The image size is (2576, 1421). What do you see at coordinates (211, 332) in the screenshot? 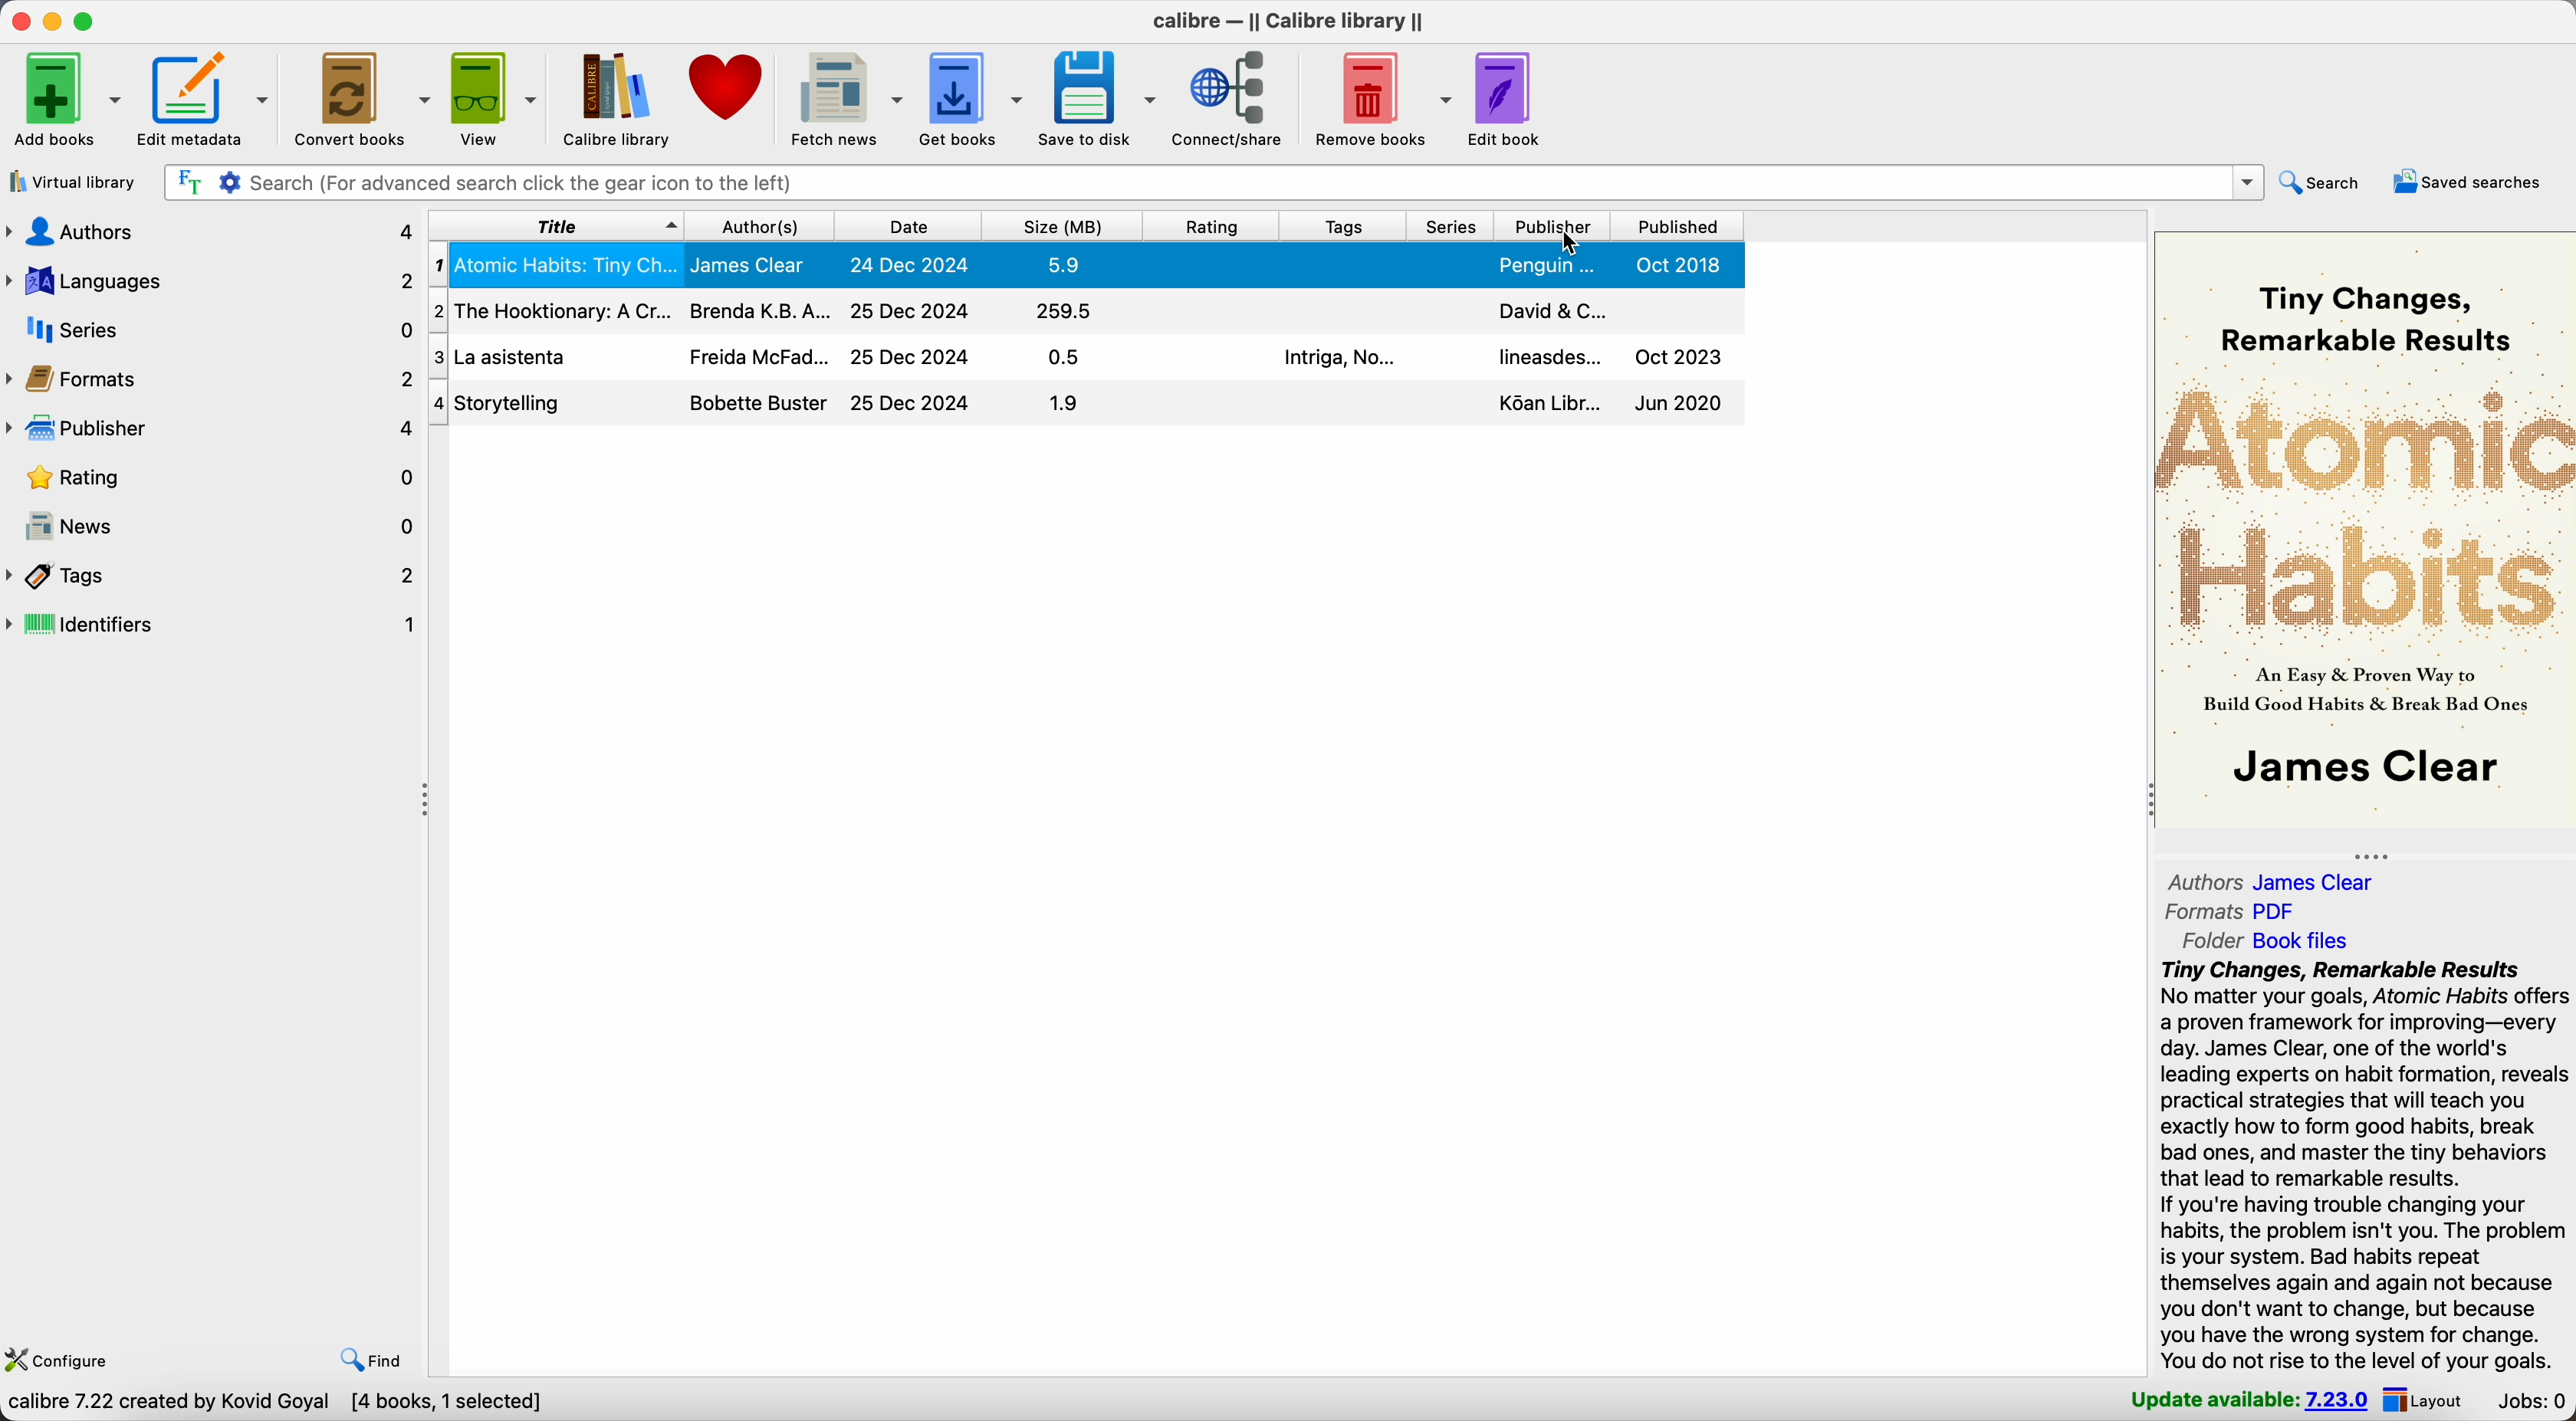
I see `series` at bounding box center [211, 332].